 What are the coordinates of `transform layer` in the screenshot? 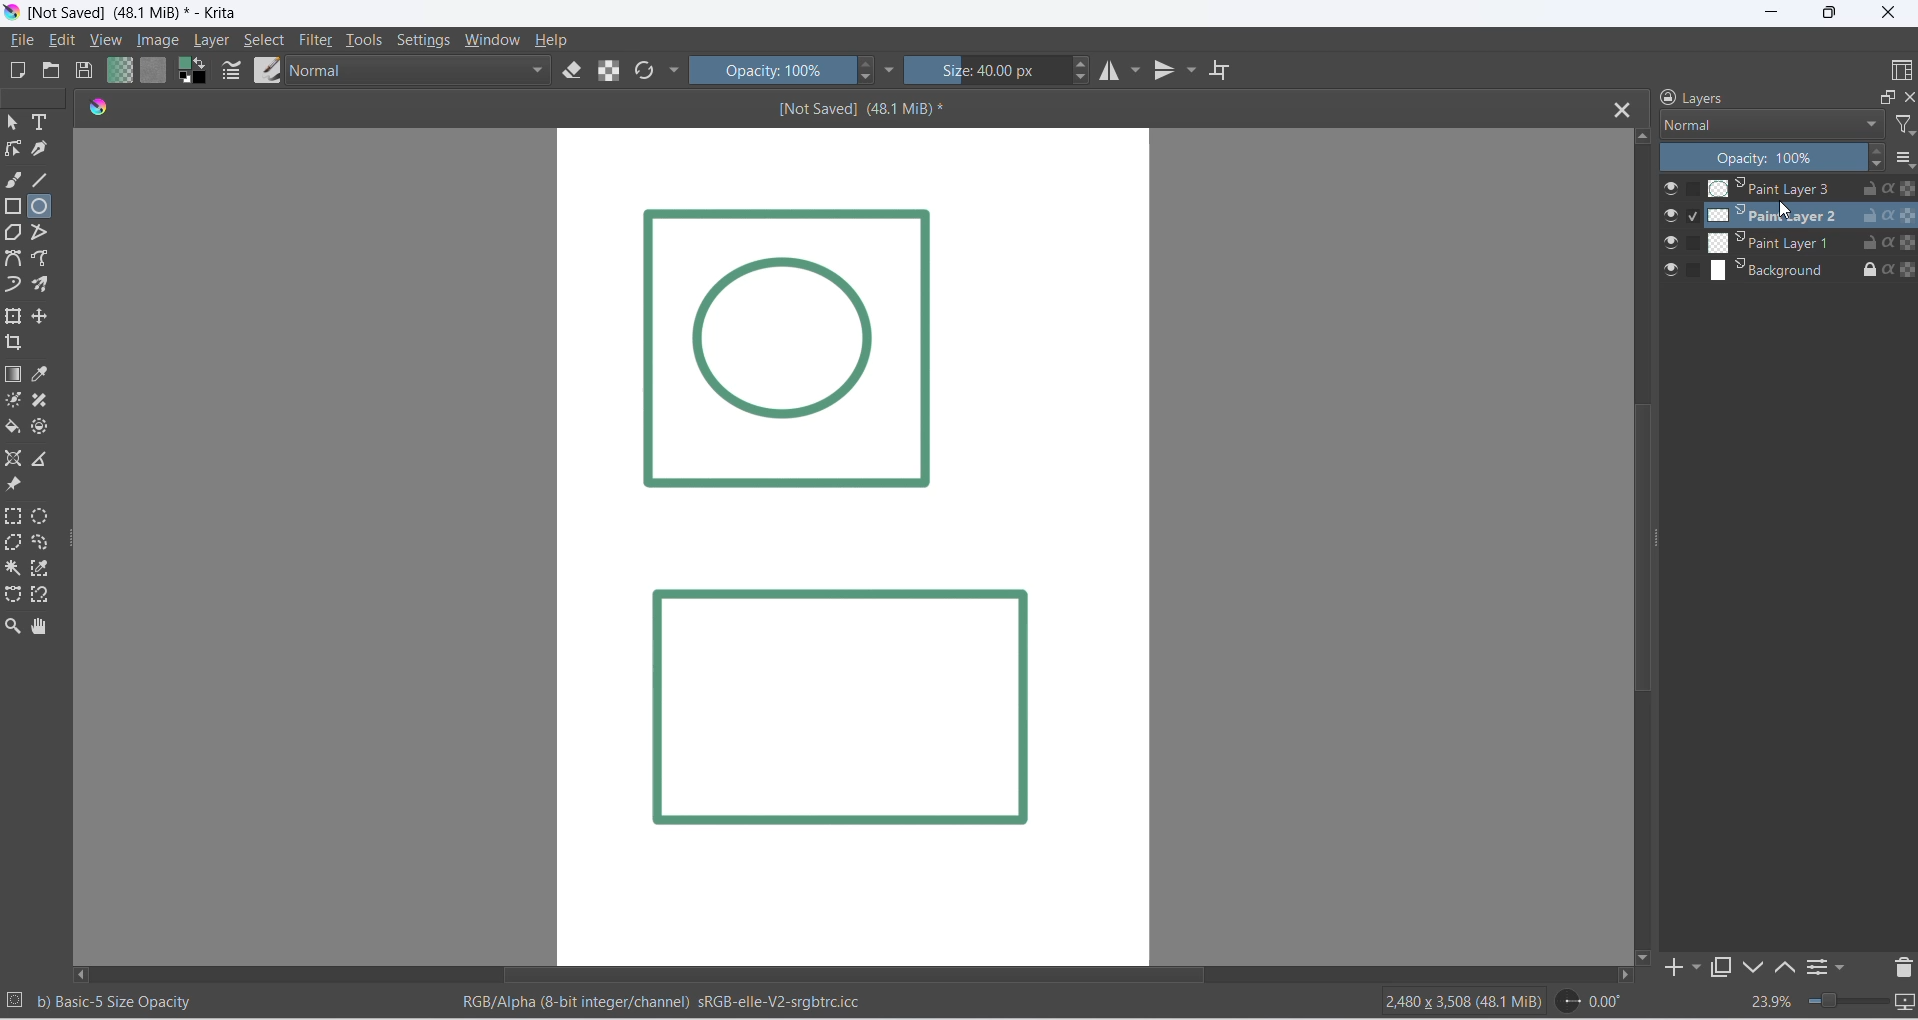 It's located at (13, 315).